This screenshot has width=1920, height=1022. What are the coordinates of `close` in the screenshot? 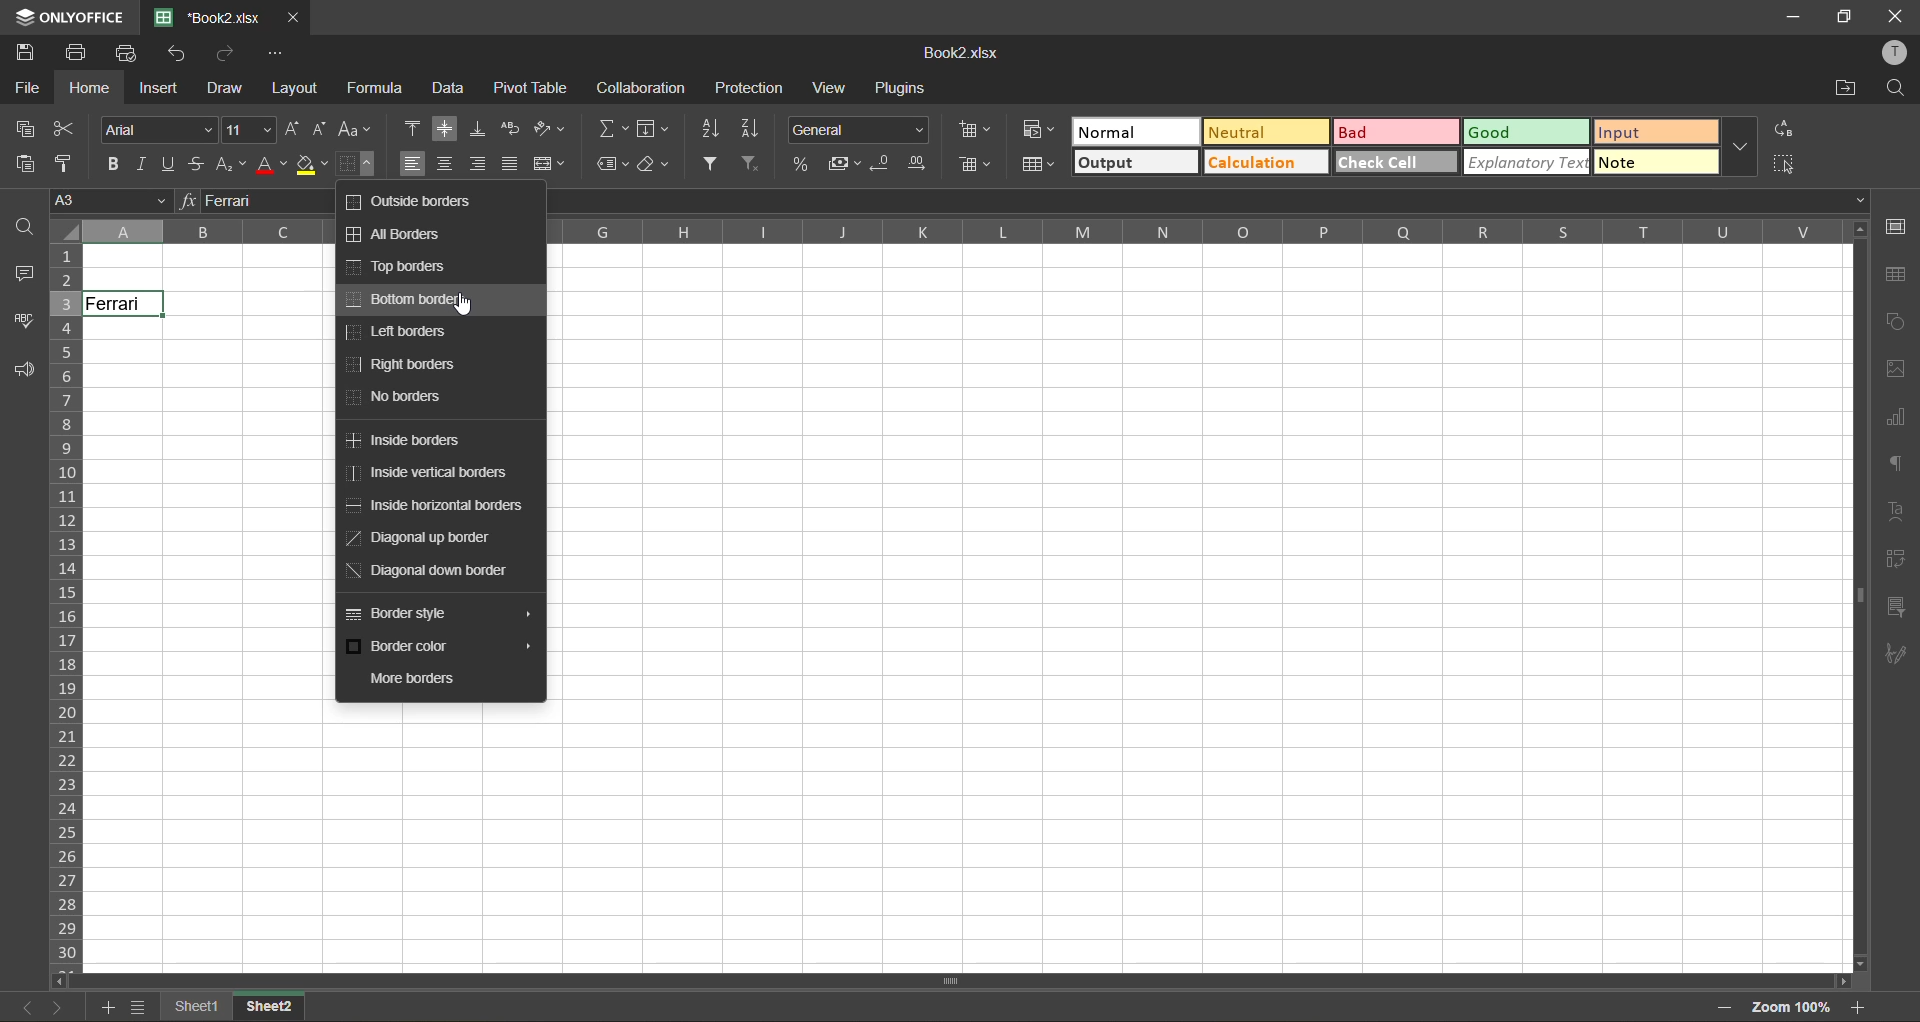 It's located at (297, 17).